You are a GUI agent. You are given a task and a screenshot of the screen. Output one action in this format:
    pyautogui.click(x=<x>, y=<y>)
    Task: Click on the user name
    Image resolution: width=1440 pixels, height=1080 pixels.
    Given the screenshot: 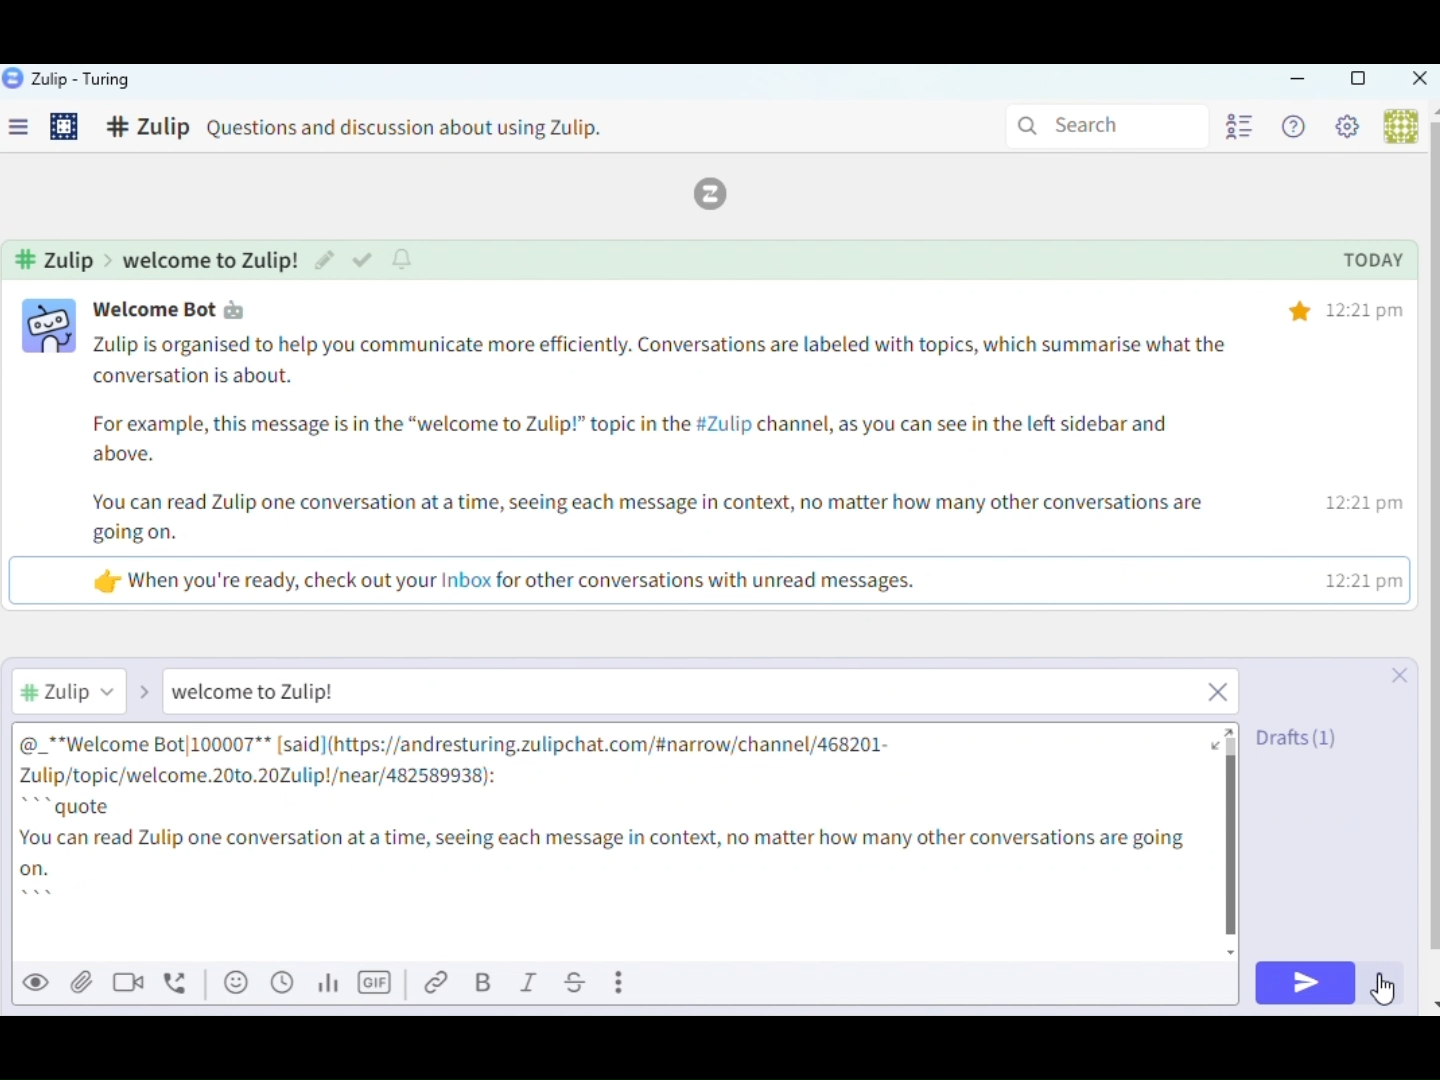 What is the action you would take?
    pyautogui.click(x=186, y=309)
    